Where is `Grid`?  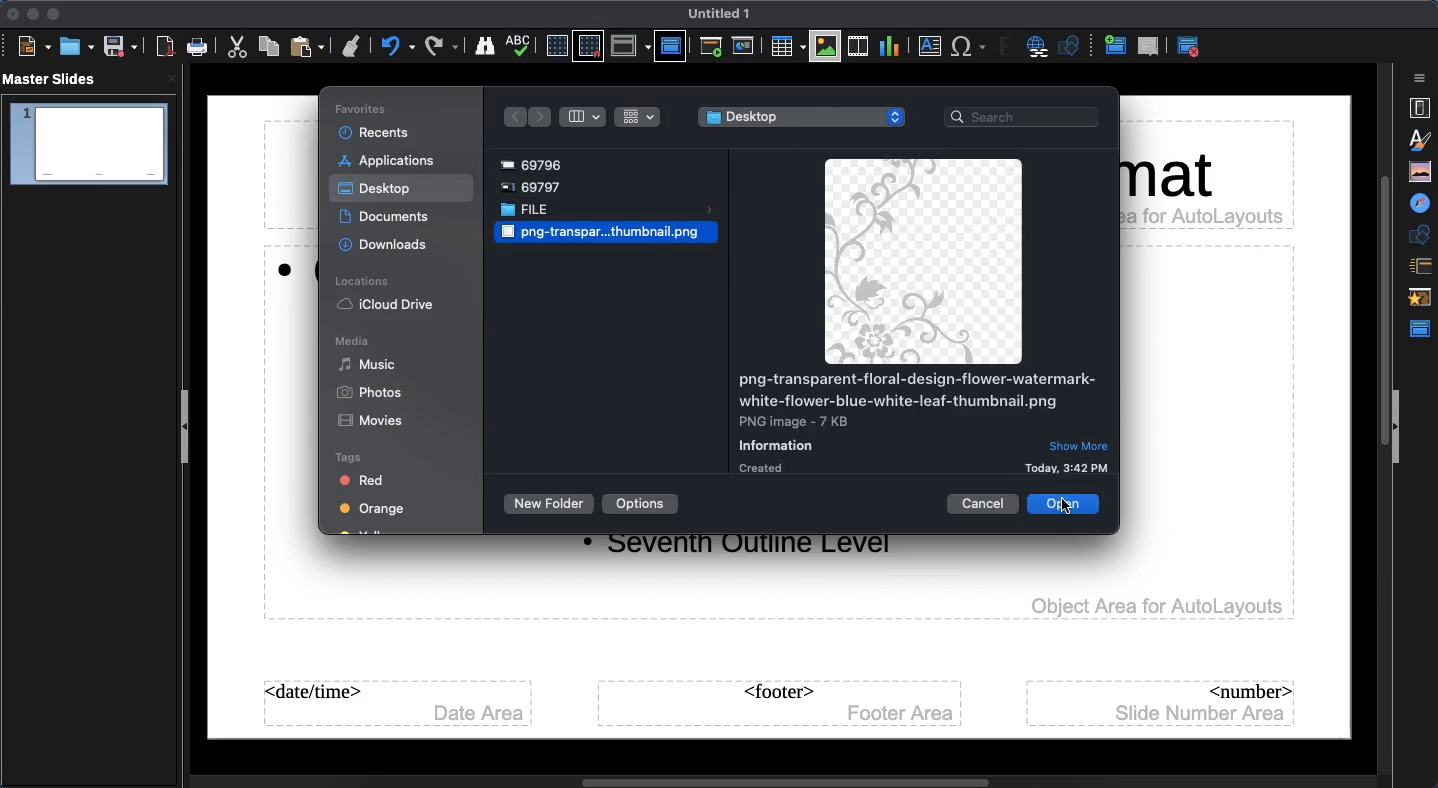 Grid is located at coordinates (638, 116).